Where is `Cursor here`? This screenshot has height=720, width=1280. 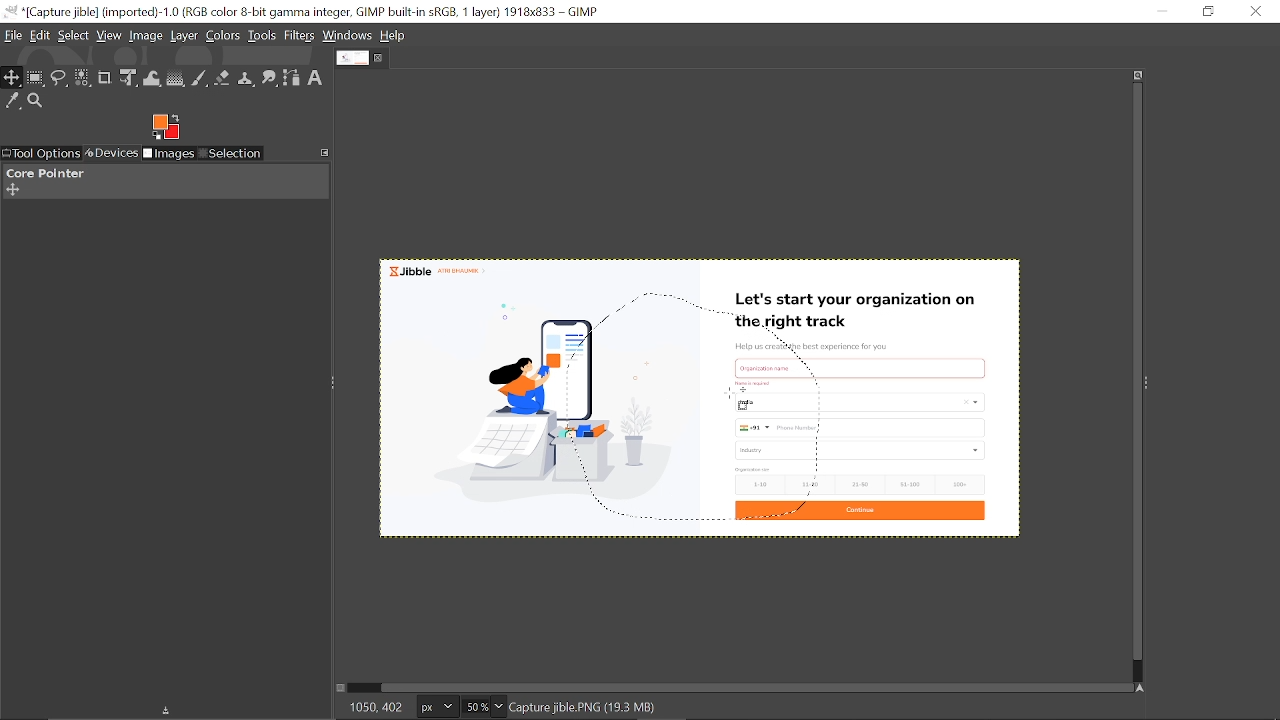
Cursor here is located at coordinates (730, 394).